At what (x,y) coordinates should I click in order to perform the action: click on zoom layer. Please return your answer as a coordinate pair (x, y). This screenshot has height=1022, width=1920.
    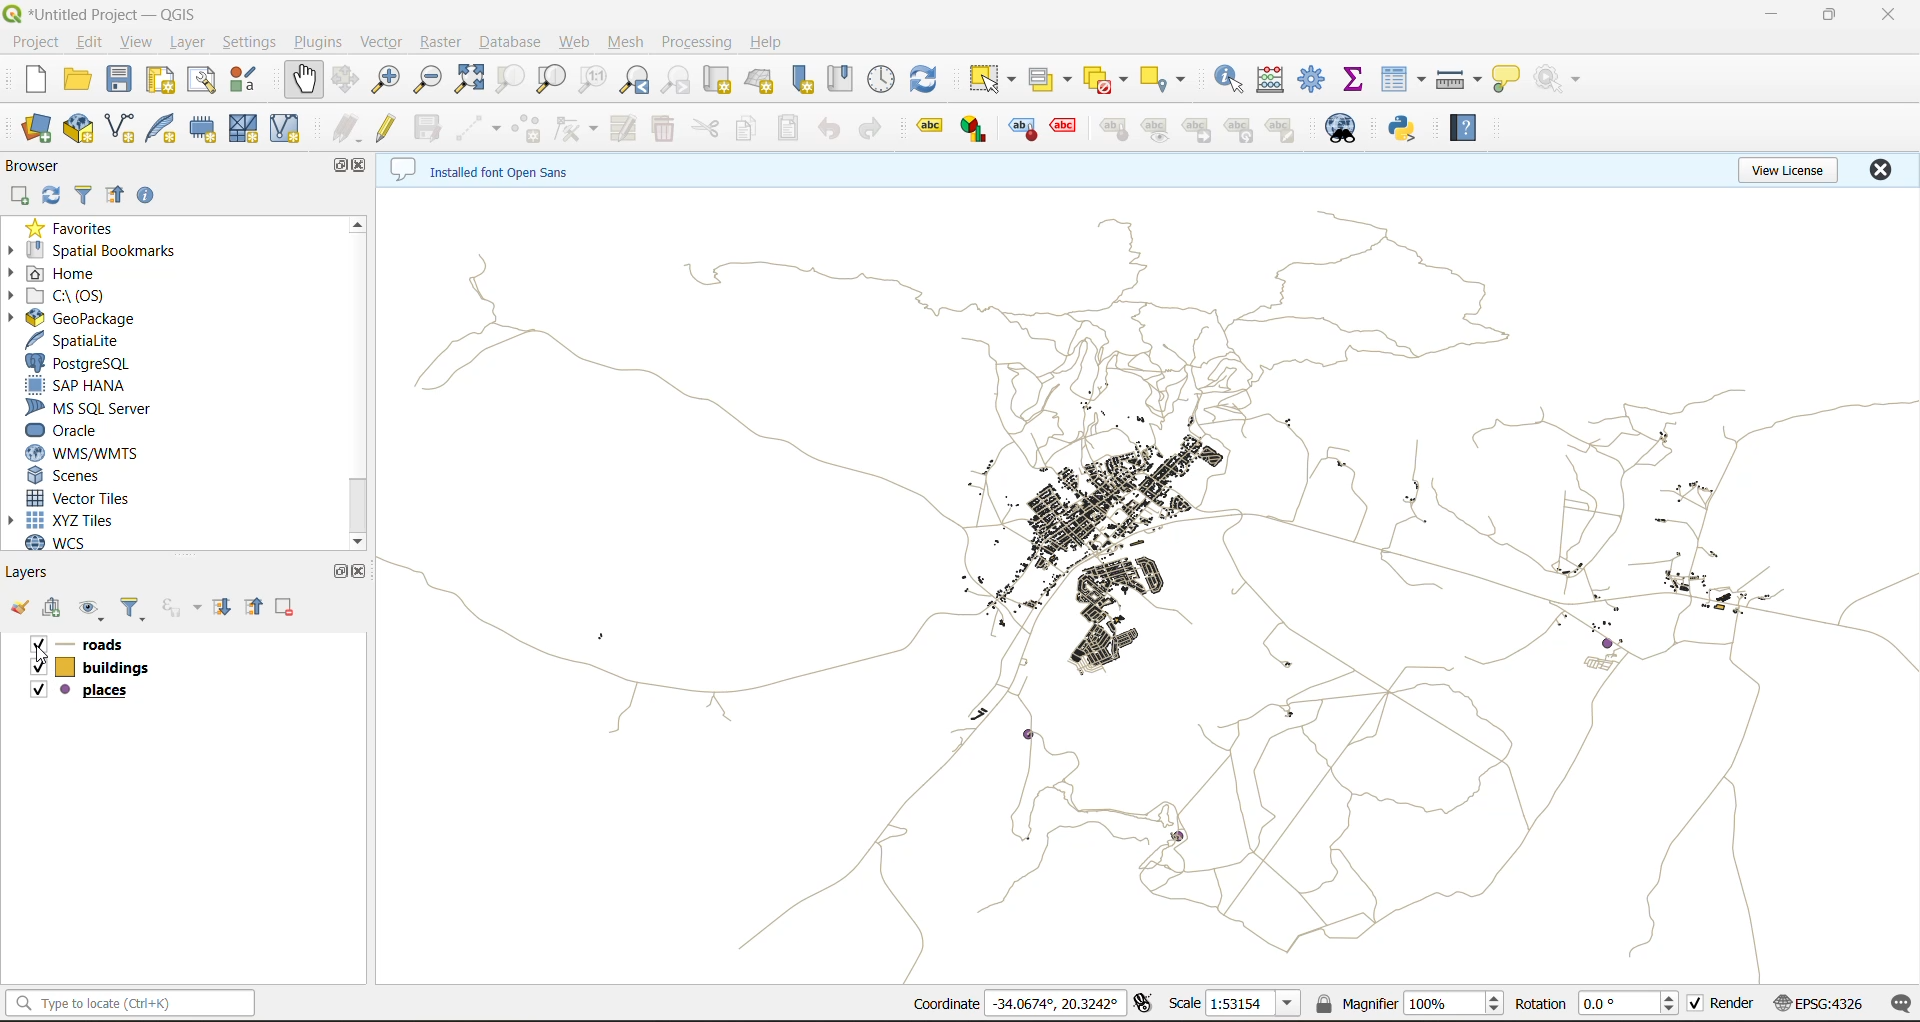
    Looking at the image, I should click on (547, 78).